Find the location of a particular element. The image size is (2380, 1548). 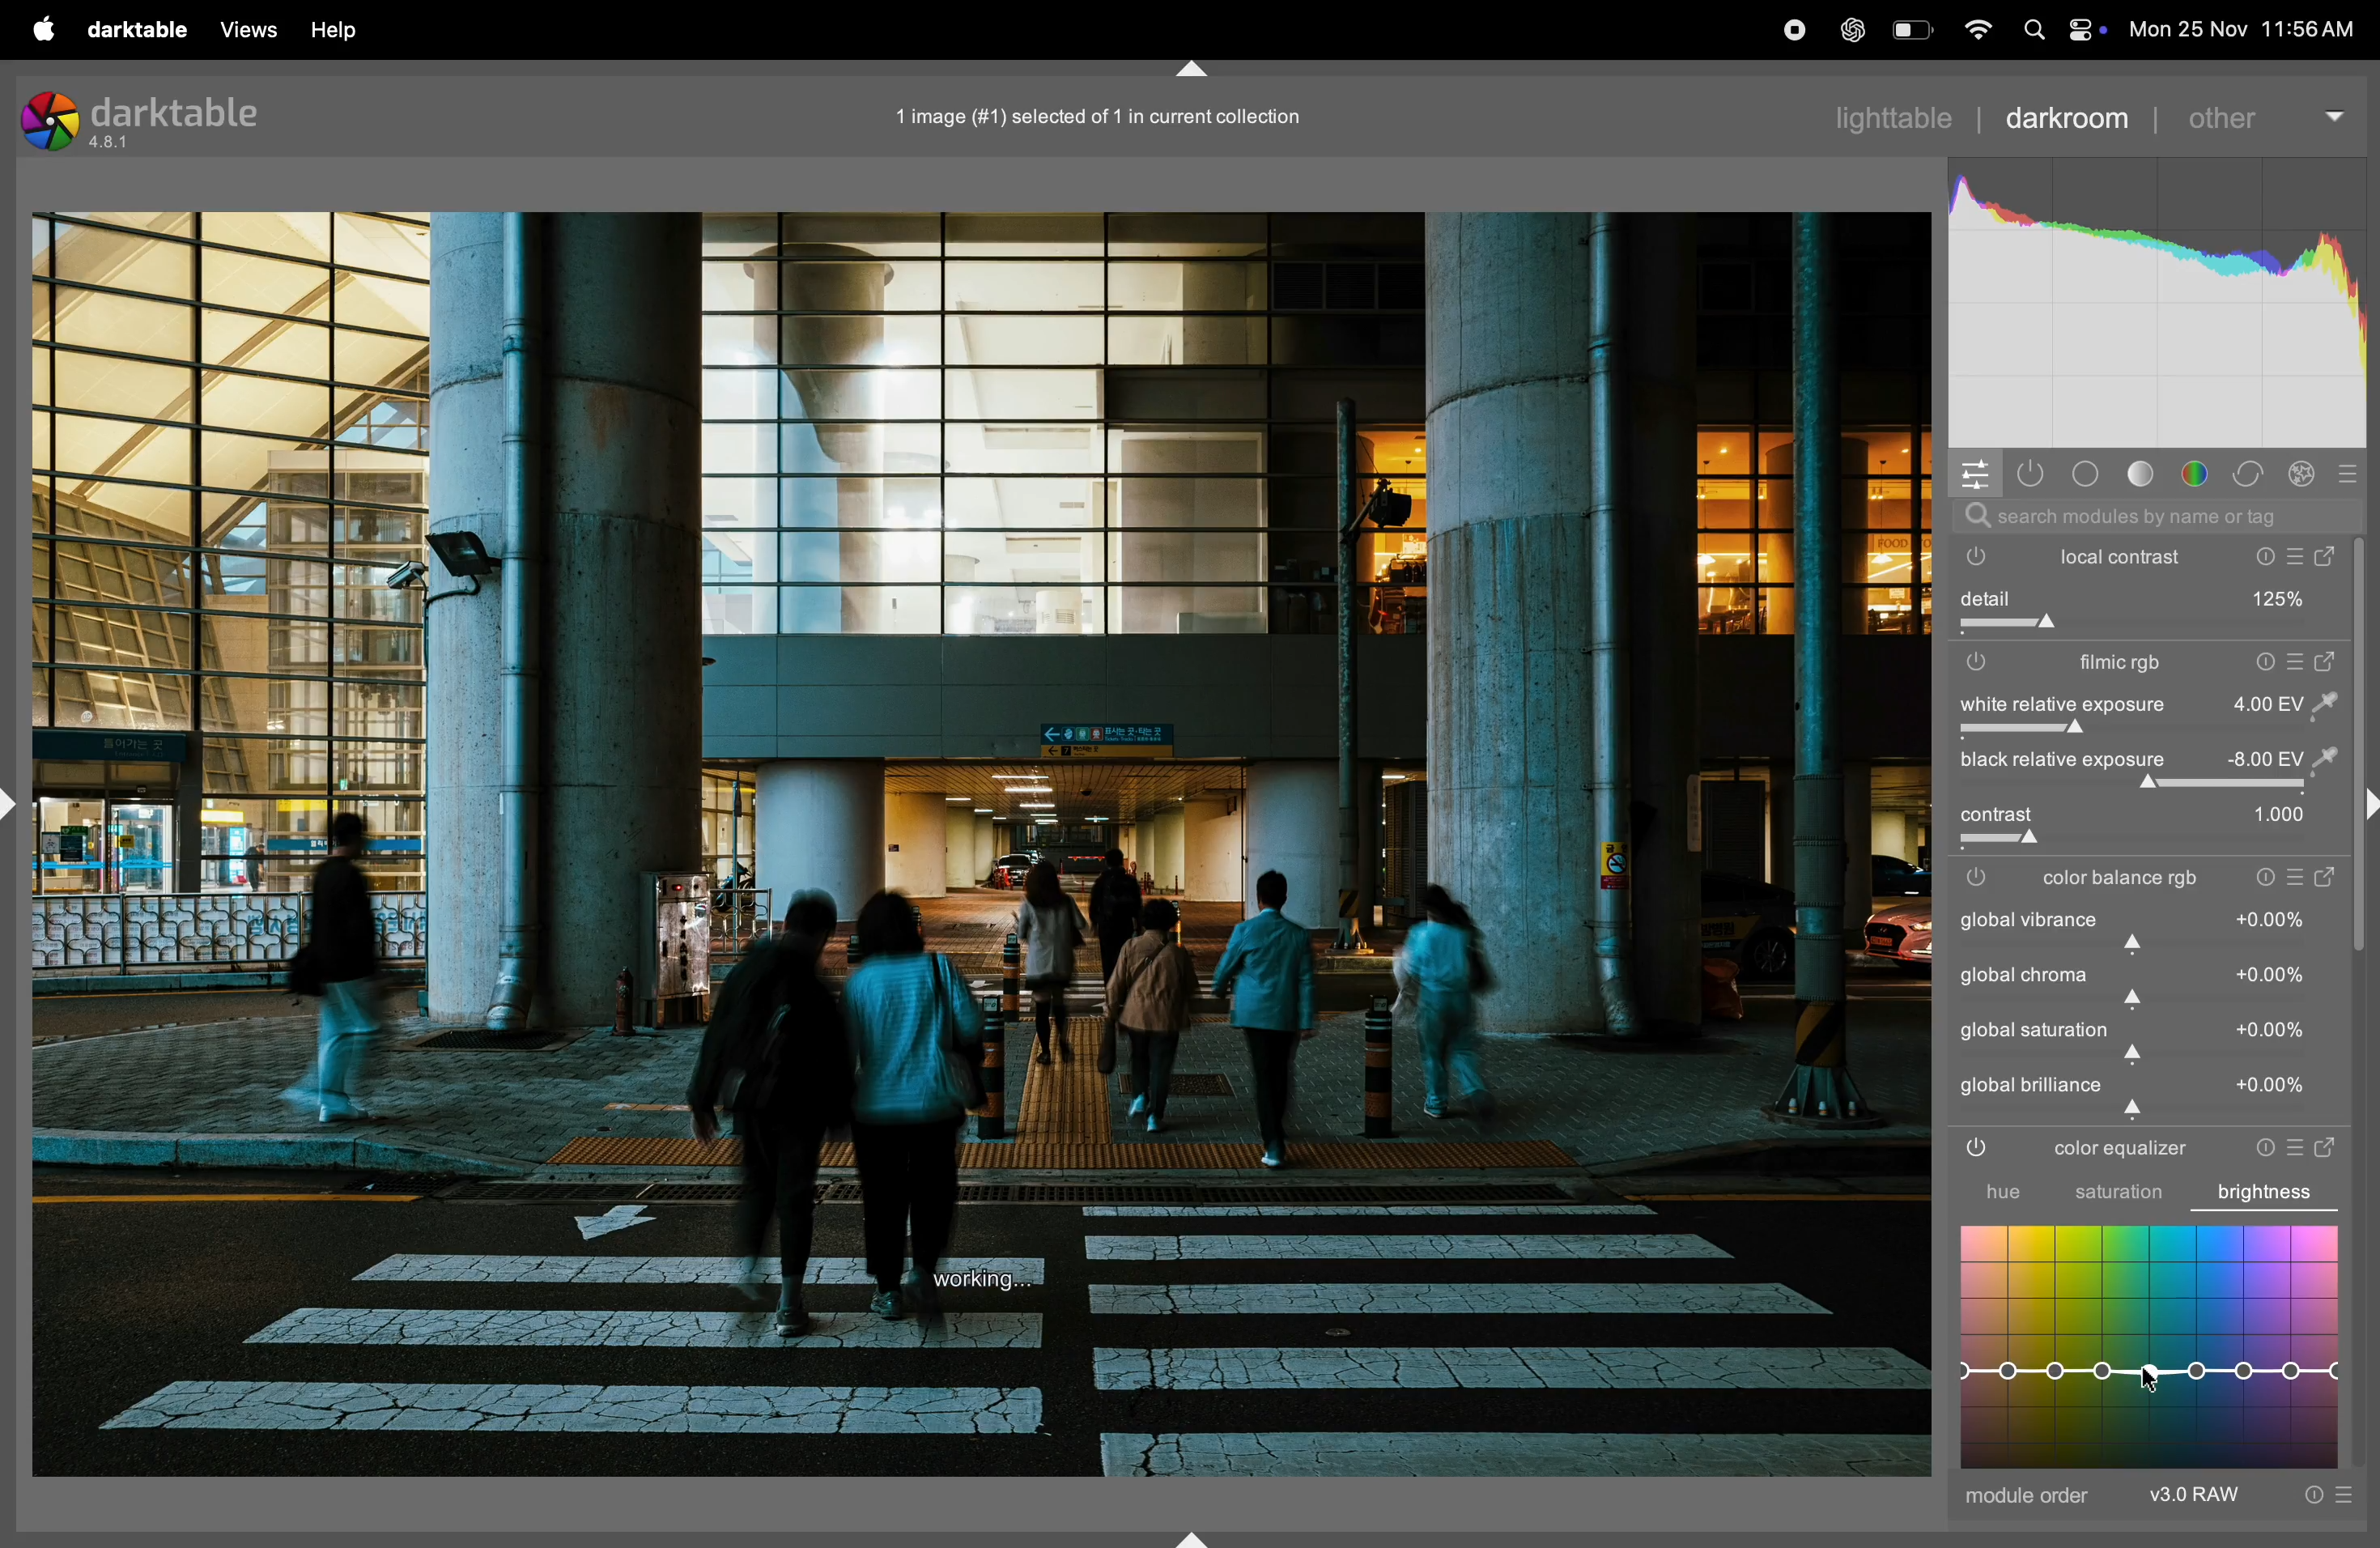

color equalizer is located at coordinates (2116, 1150).